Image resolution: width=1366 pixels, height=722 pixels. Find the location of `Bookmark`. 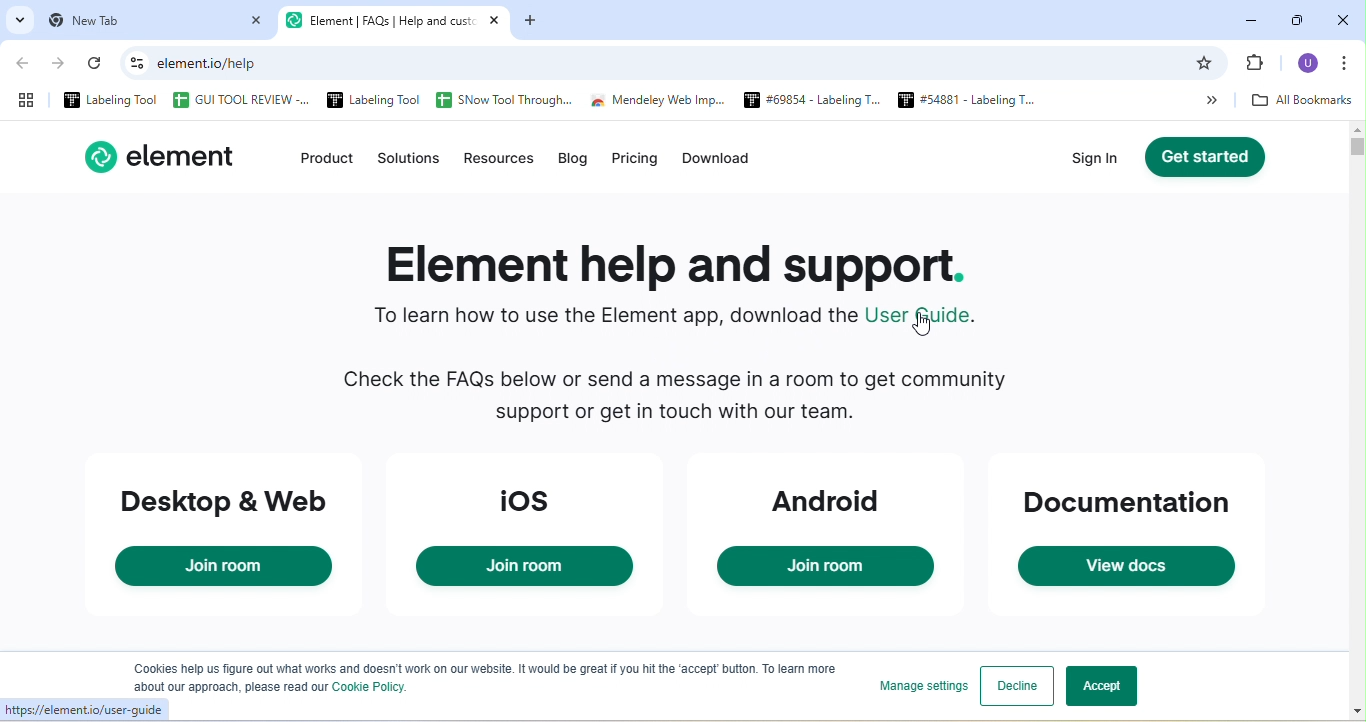

Bookmark is located at coordinates (1258, 64).